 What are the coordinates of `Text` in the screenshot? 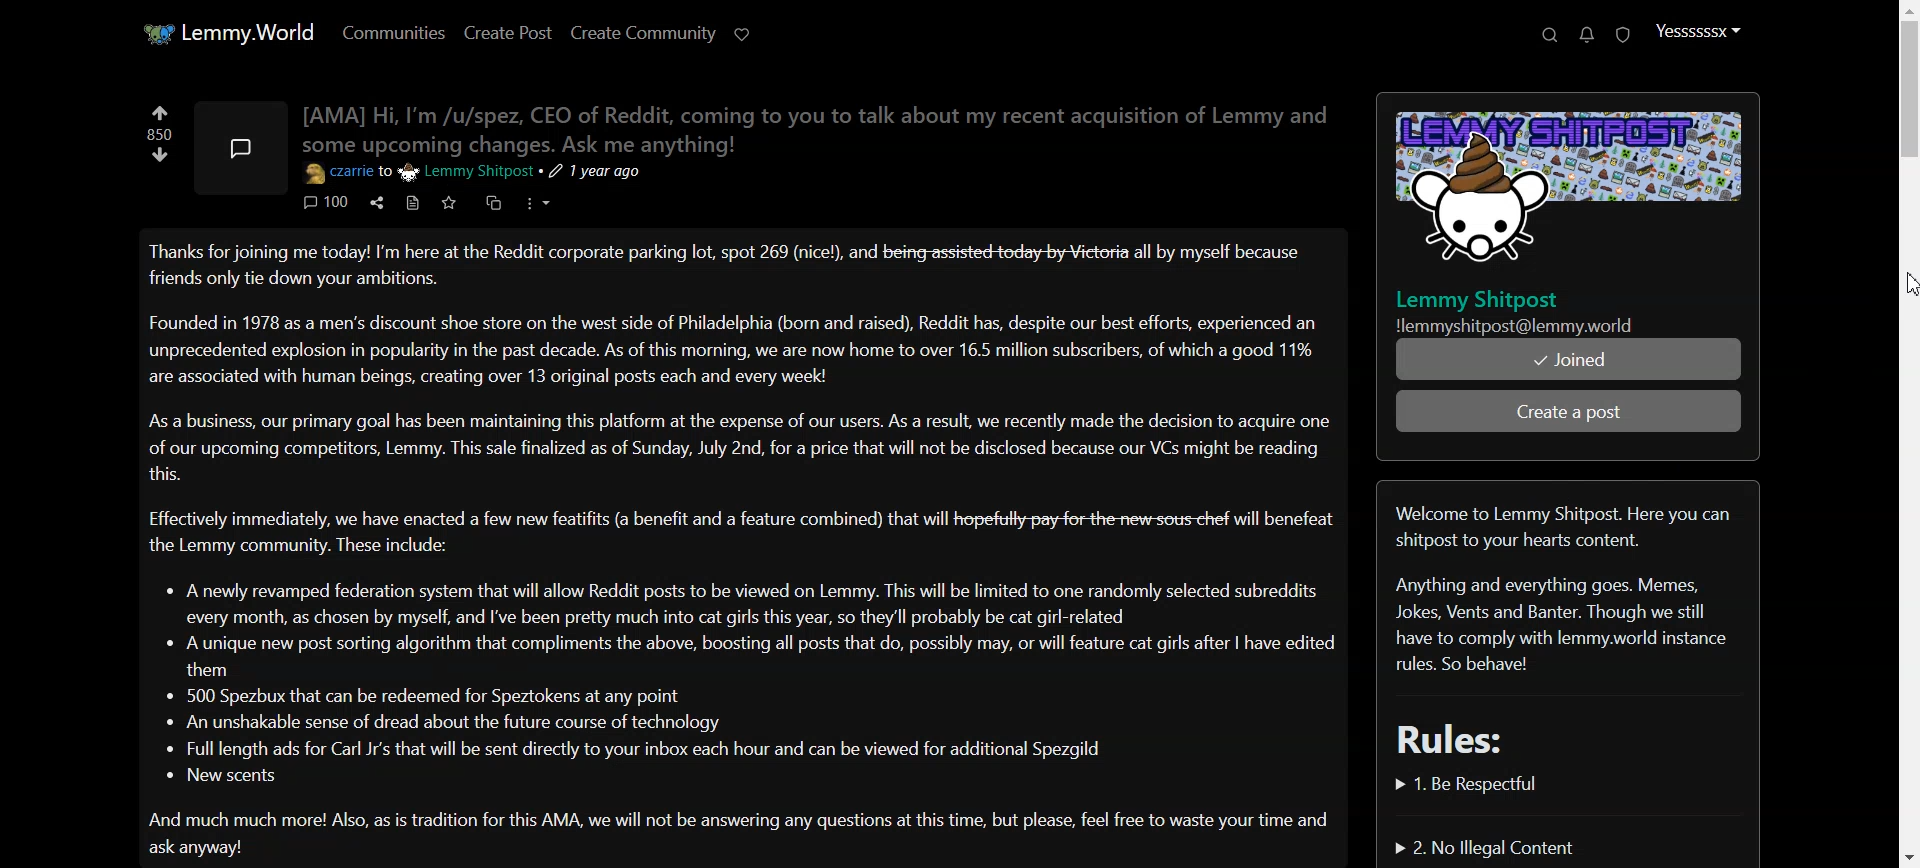 It's located at (818, 129).